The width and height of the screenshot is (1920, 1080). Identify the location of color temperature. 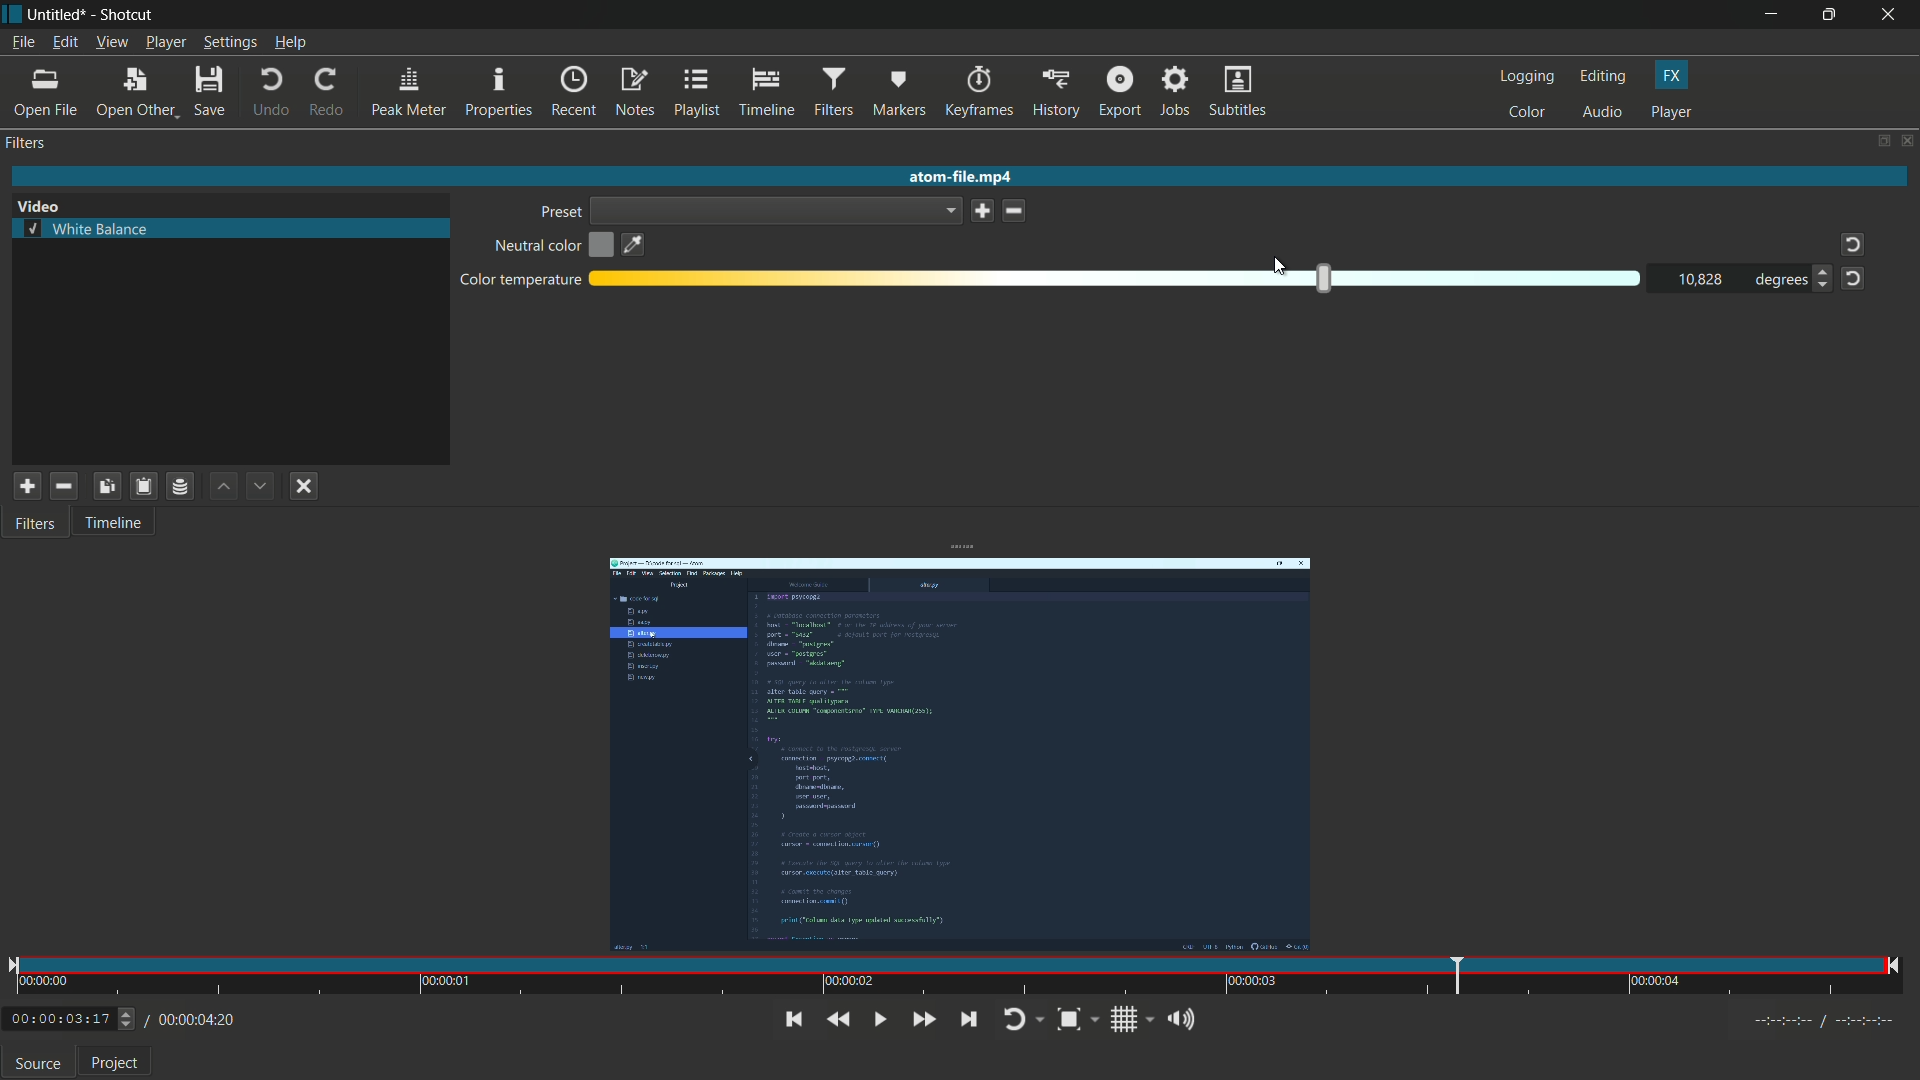
(520, 281).